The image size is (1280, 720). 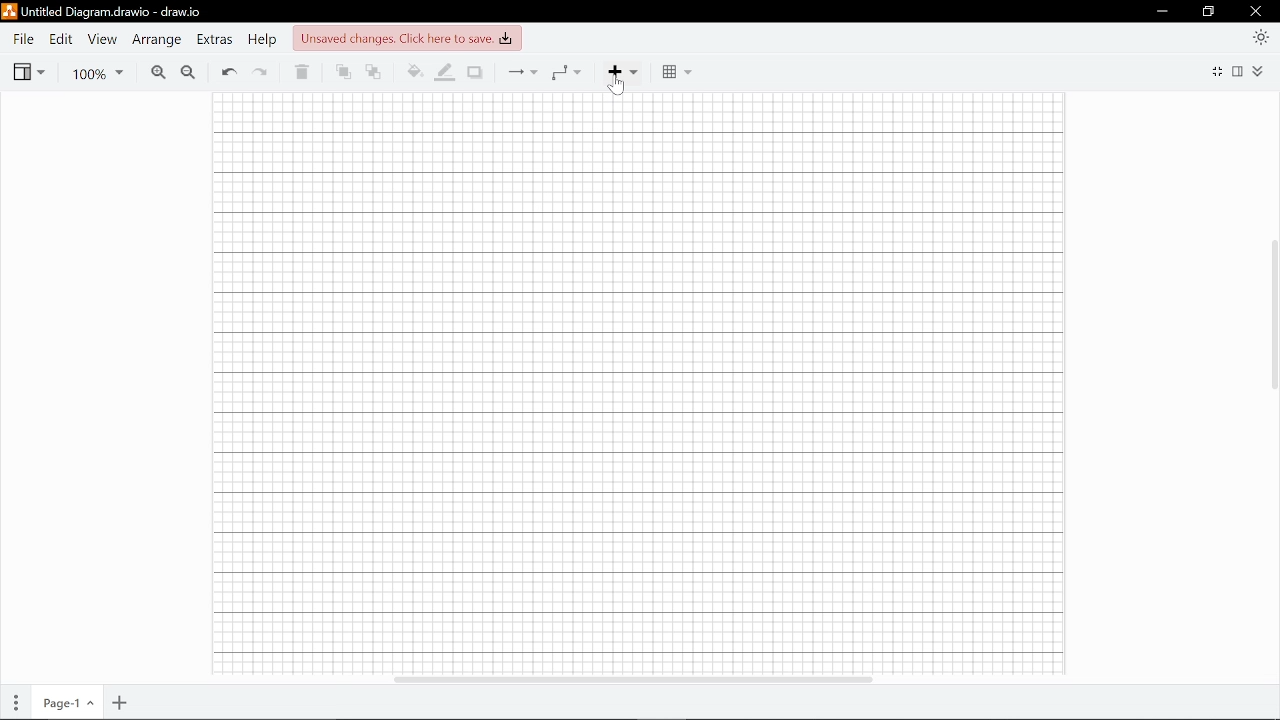 I want to click on Fill line, so click(x=443, y=74).